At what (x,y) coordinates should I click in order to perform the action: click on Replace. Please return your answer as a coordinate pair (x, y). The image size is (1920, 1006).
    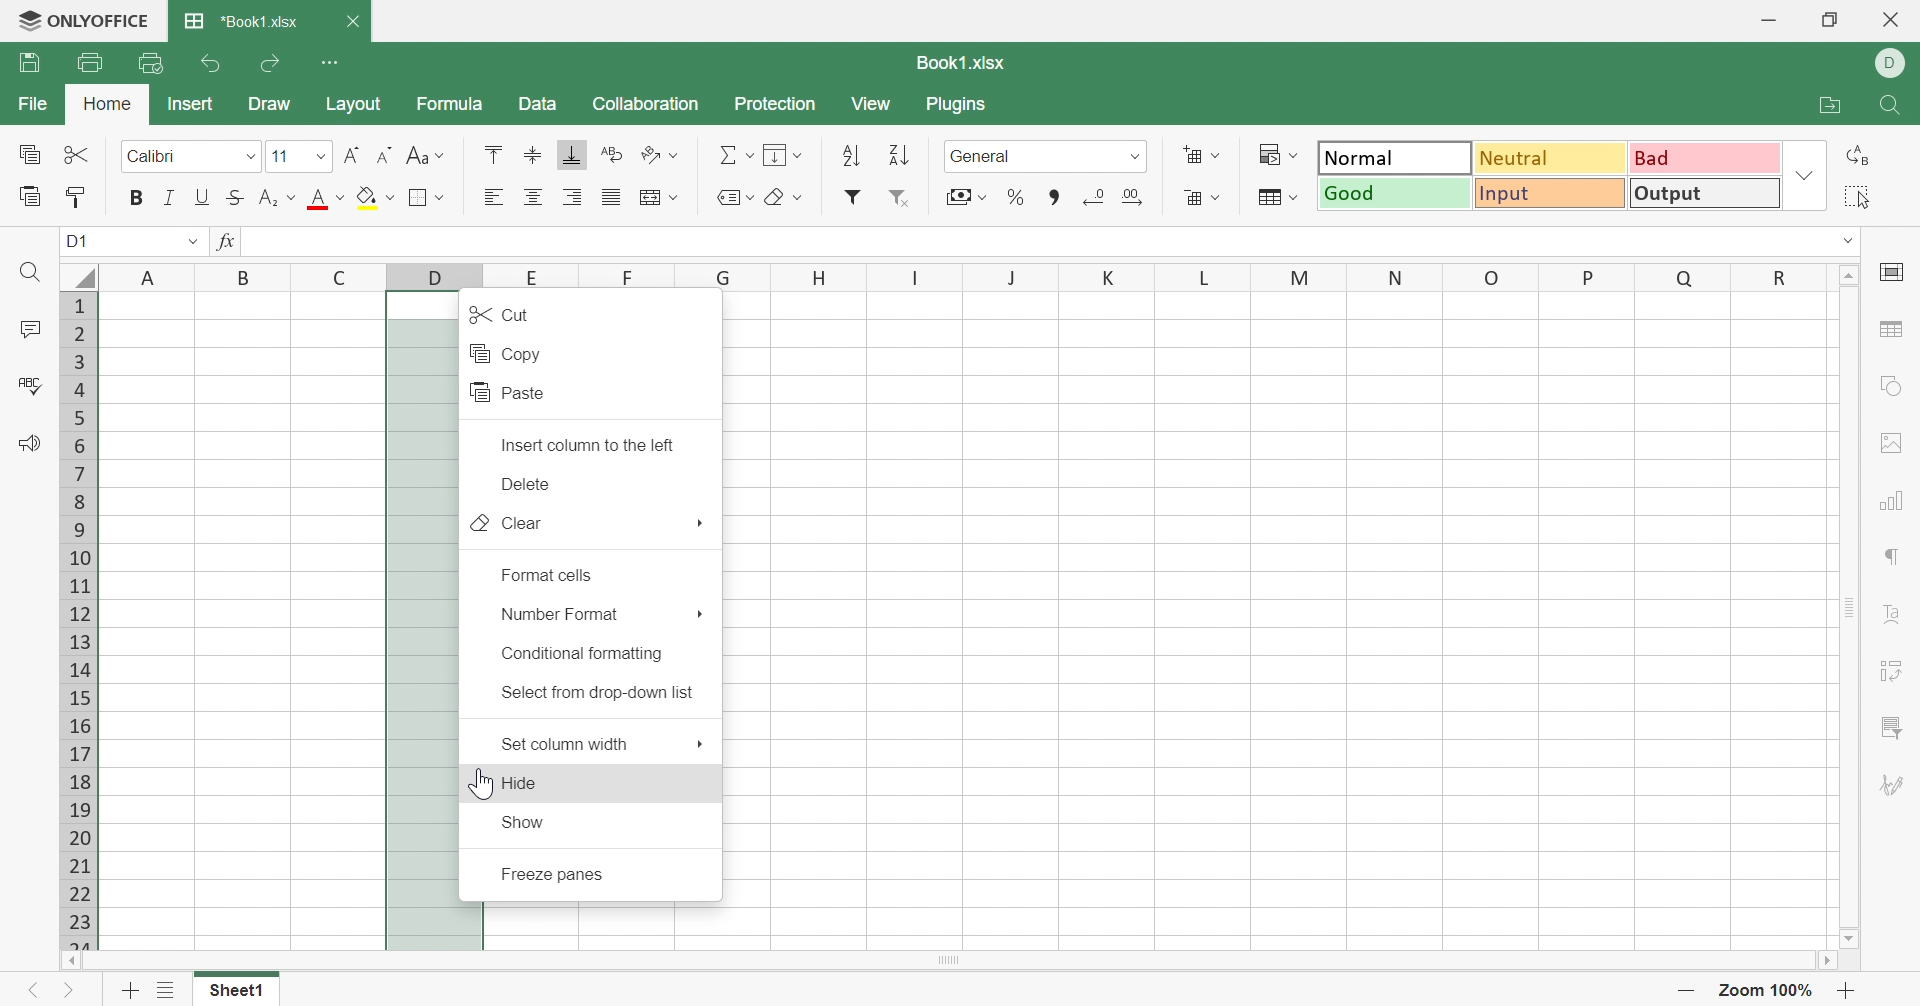
    Looking at the image, I should click on (1854, 157).